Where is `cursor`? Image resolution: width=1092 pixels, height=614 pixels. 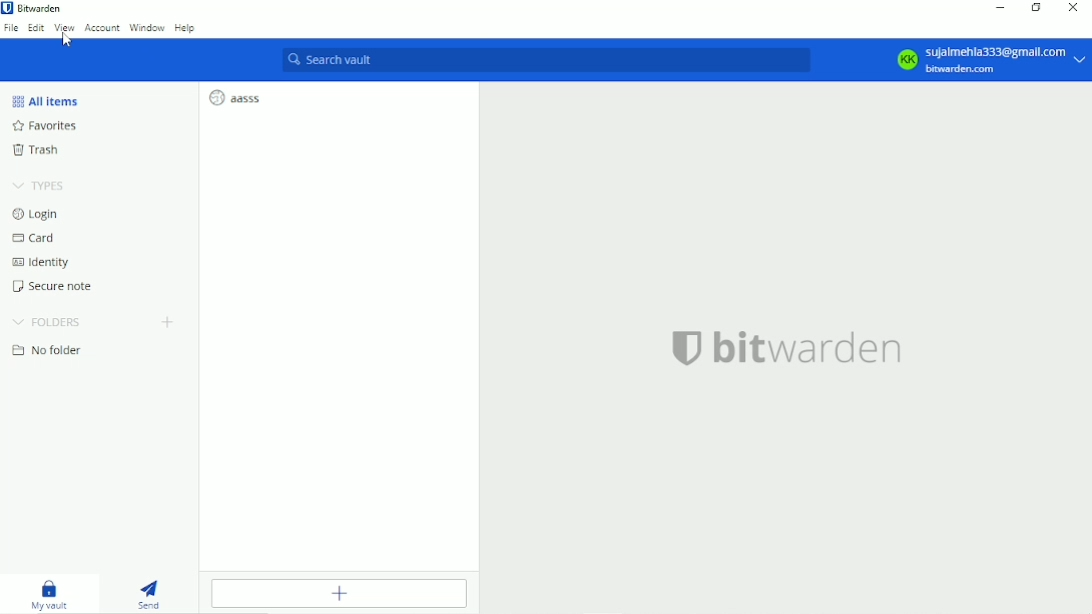 cursor is located at coordinates (66, 43).